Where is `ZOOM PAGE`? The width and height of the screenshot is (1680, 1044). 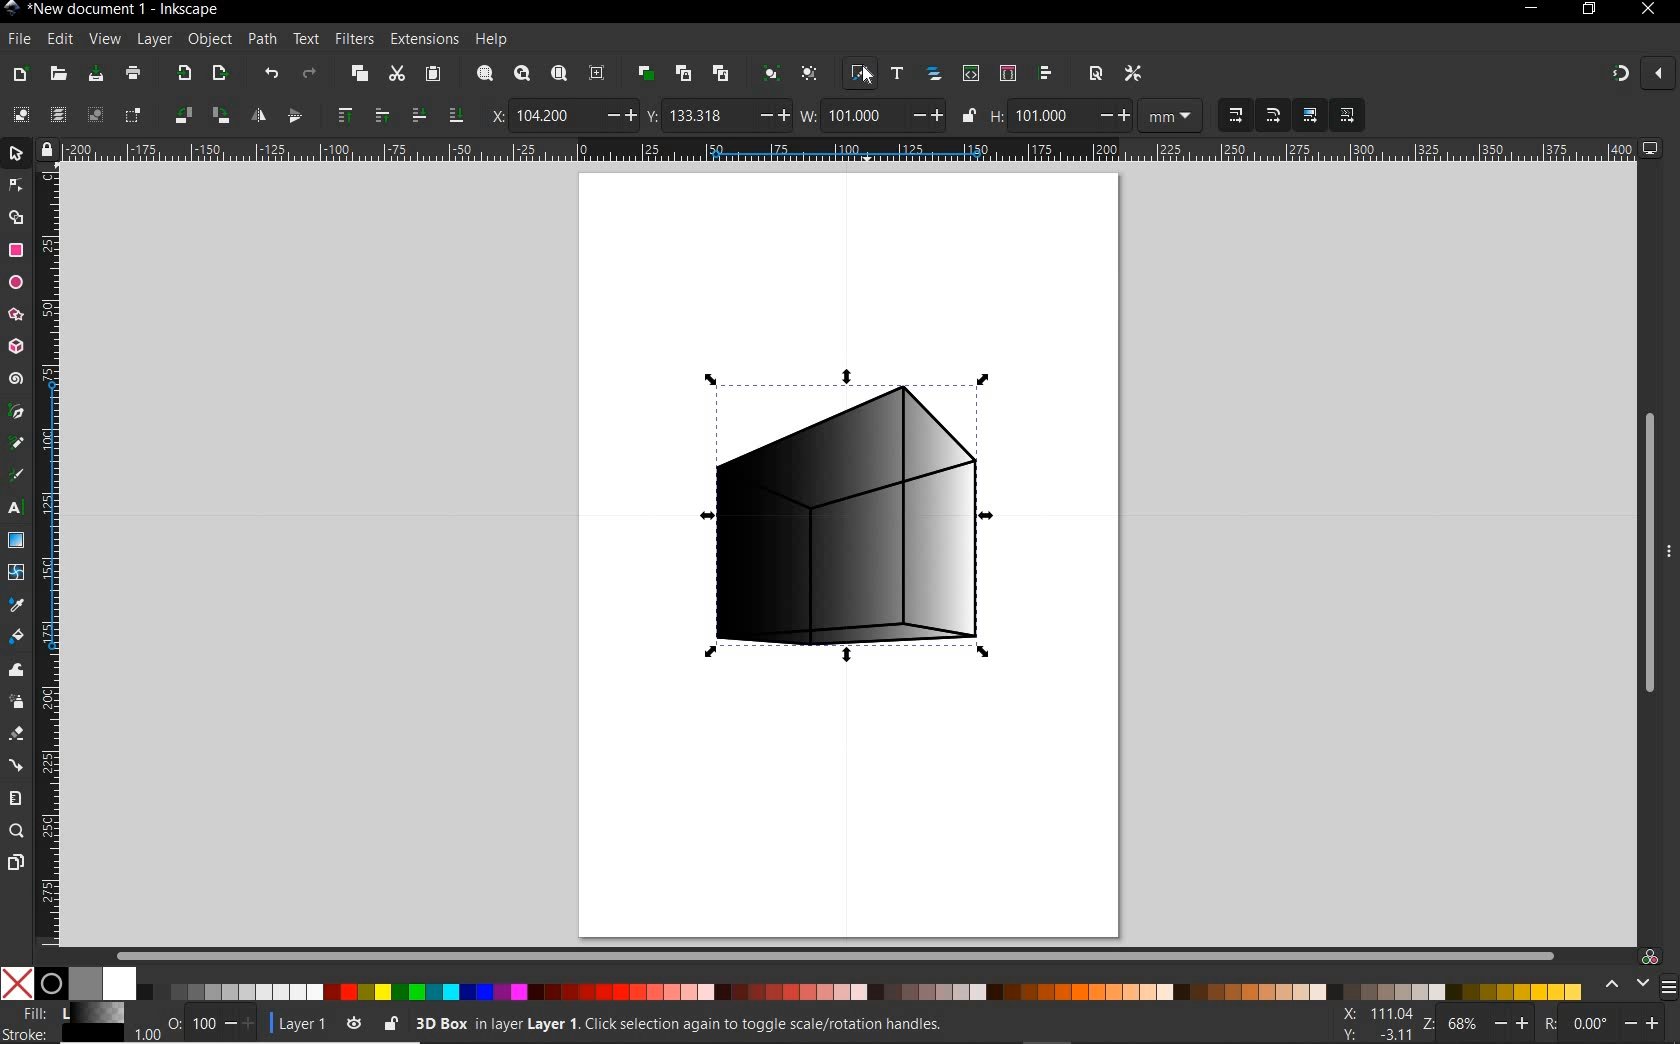
ZOOM PAGE is located at coordinates (561, 75).